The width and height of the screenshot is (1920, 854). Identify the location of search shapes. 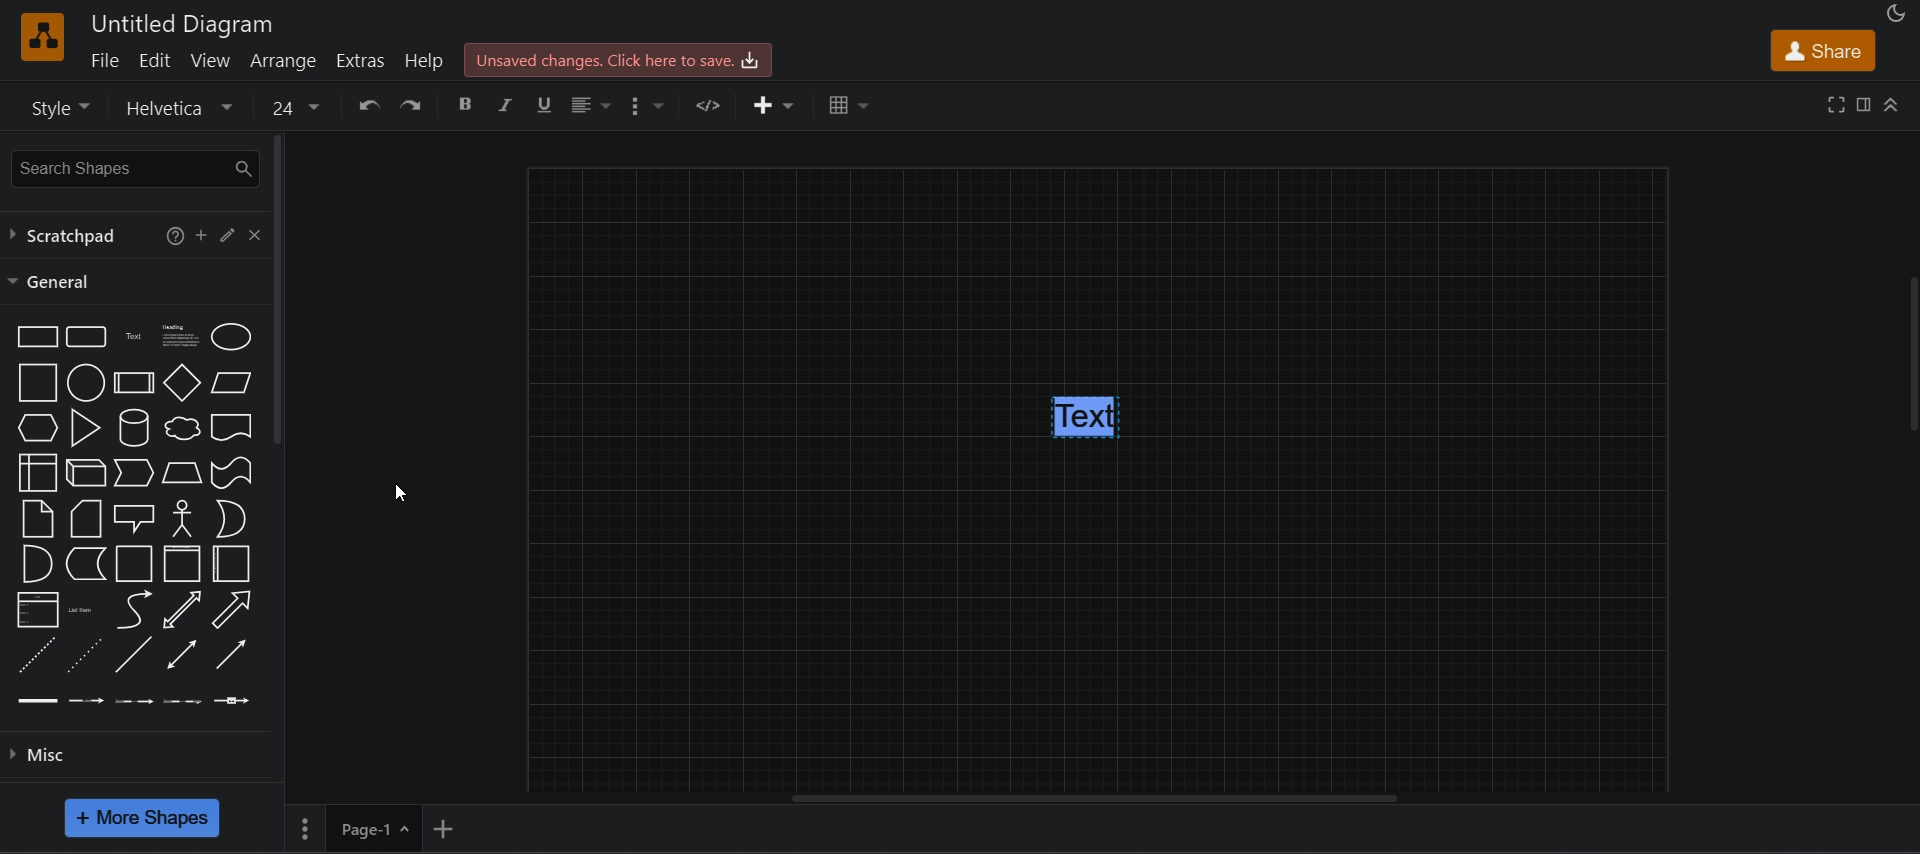
(132, 169).